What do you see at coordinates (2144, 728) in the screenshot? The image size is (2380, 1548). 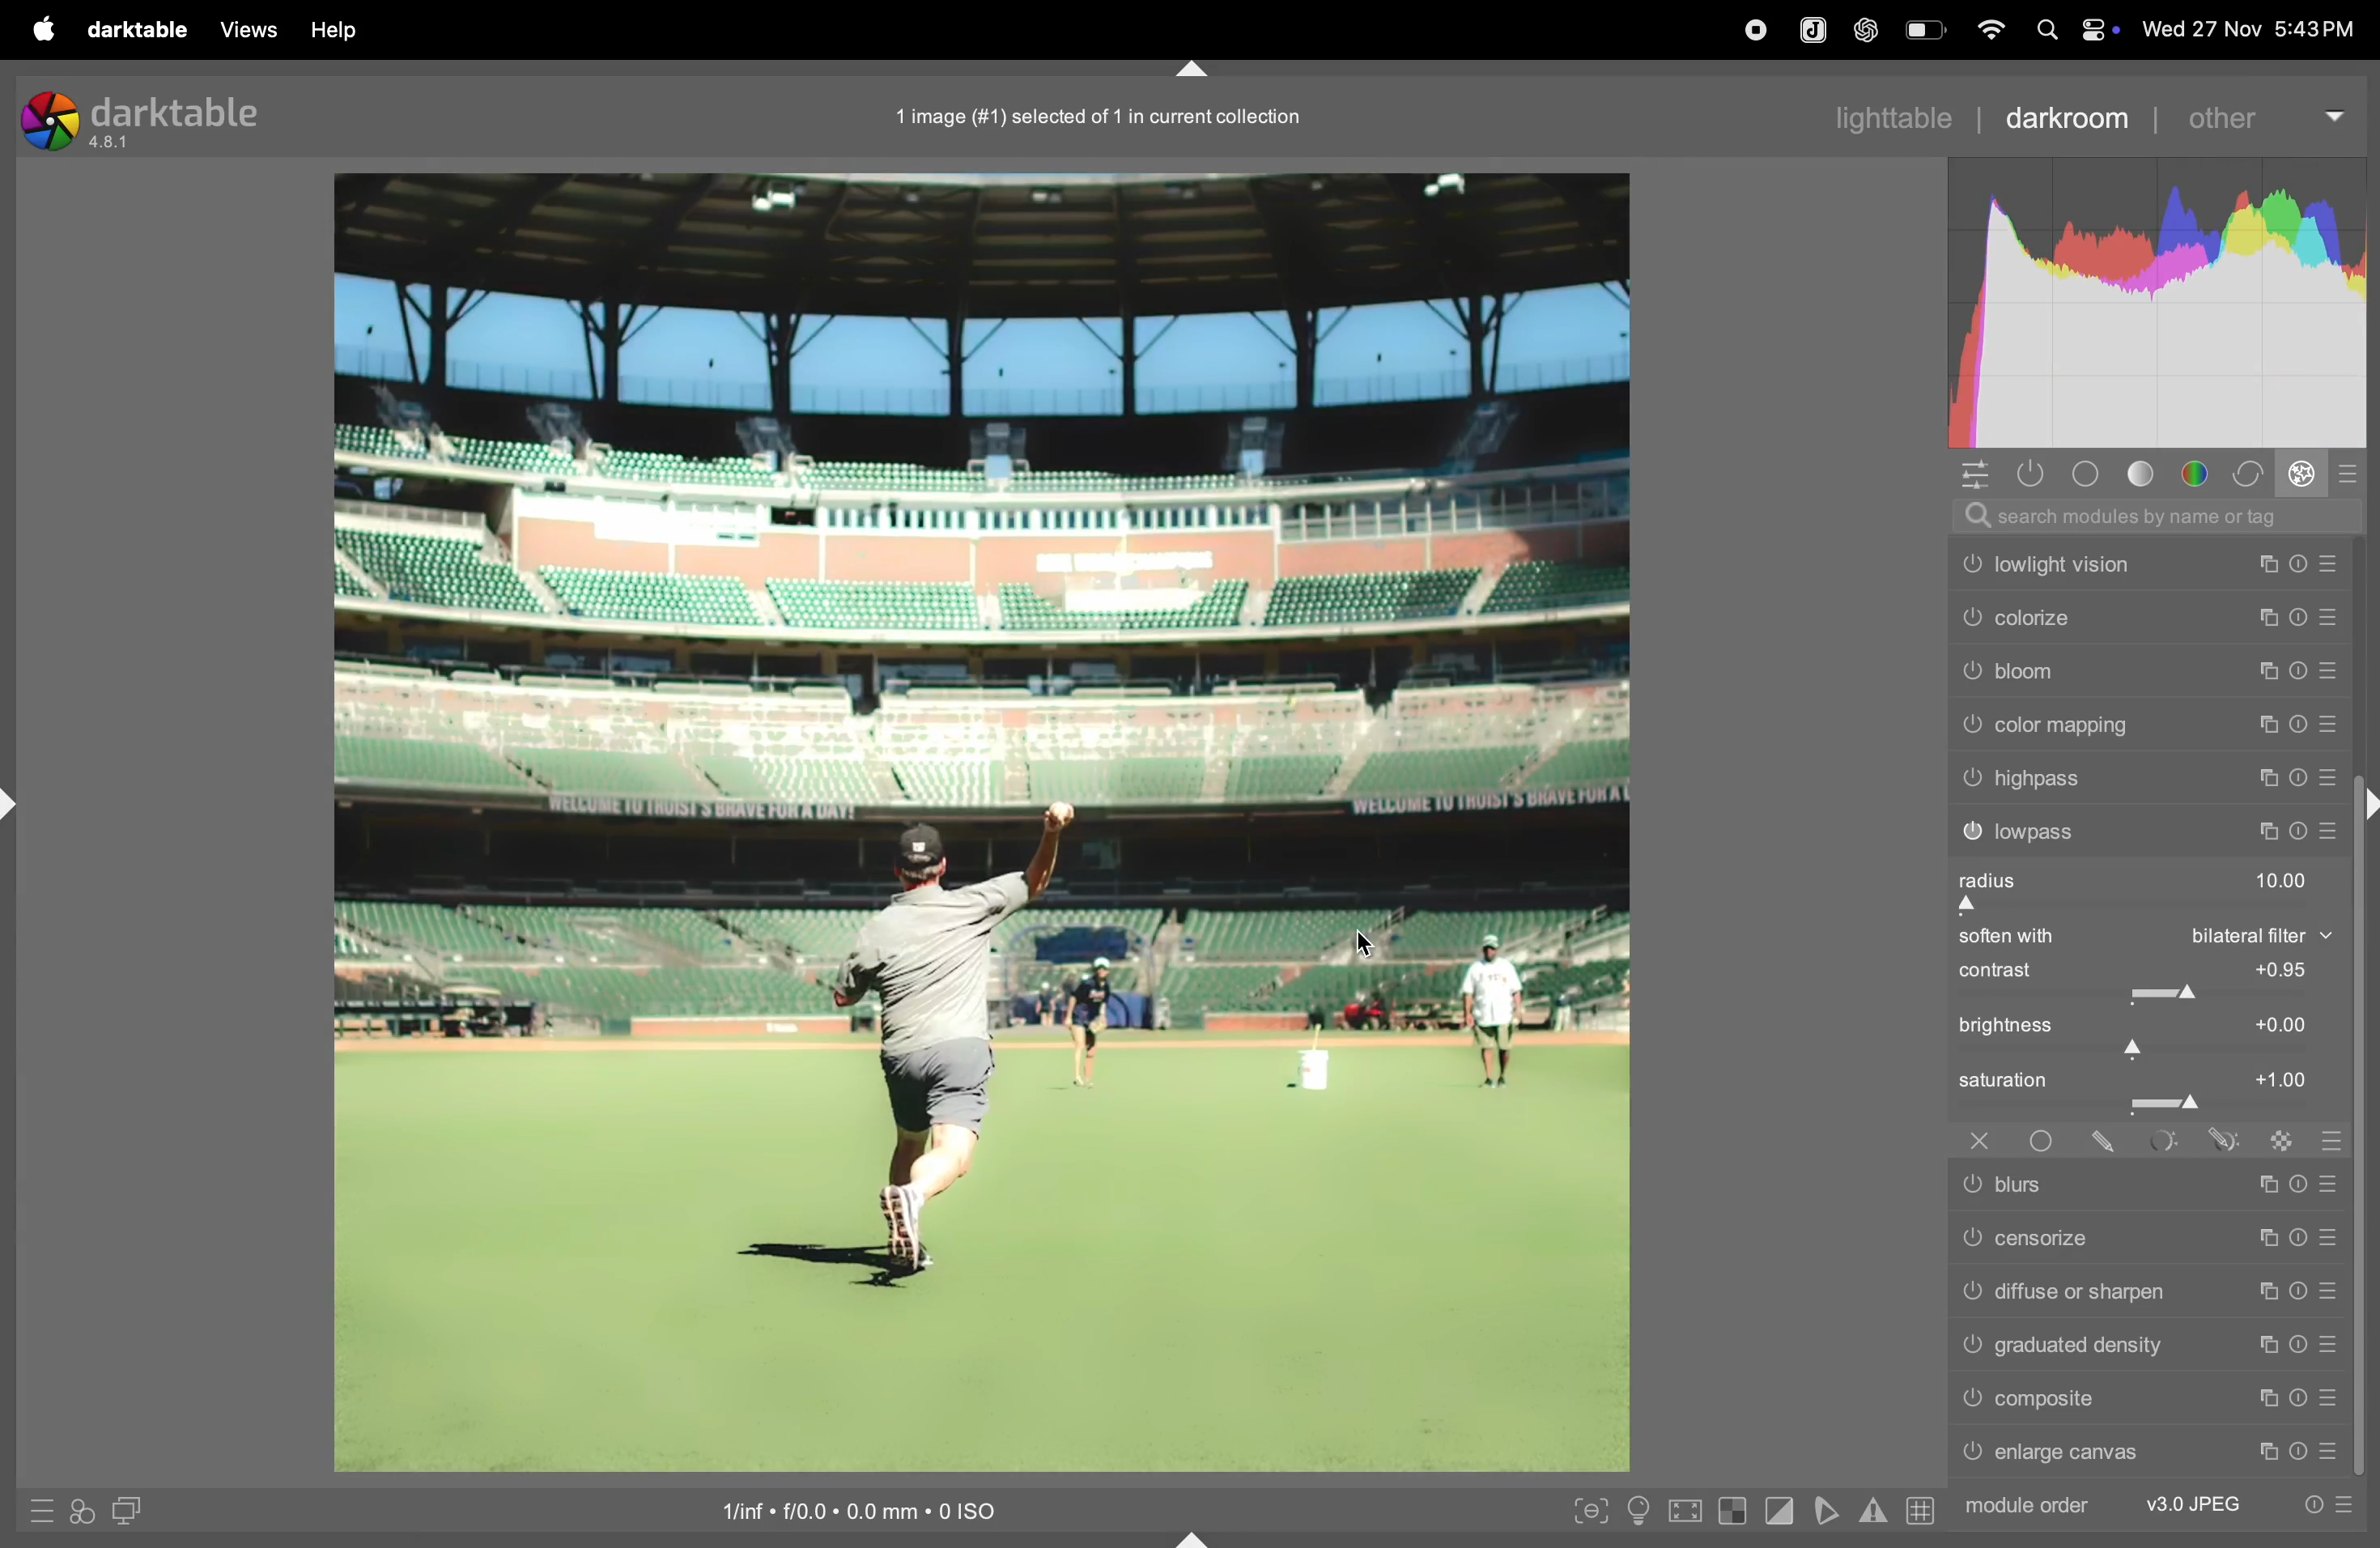 I see `color mapping` at bounding box center [2144, 728].